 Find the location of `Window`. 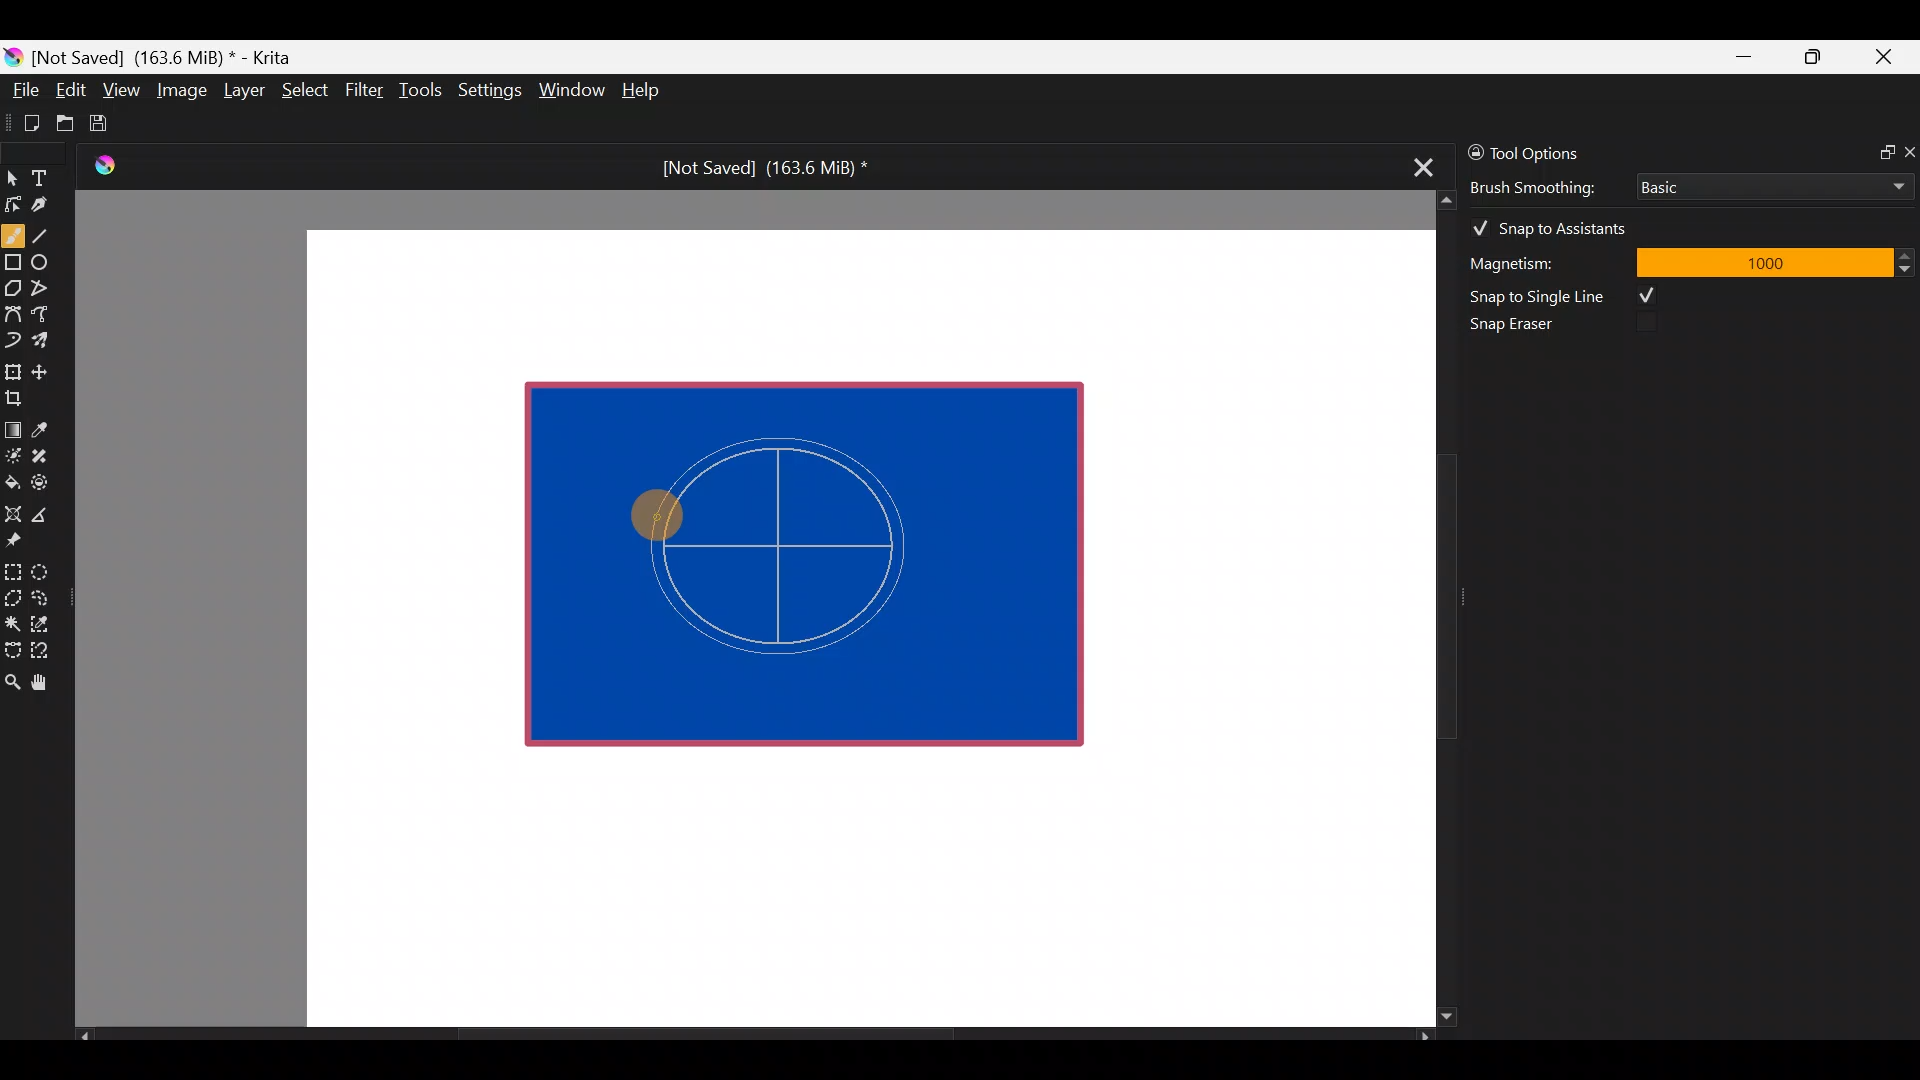

Window is located at coordinates (571, 92).